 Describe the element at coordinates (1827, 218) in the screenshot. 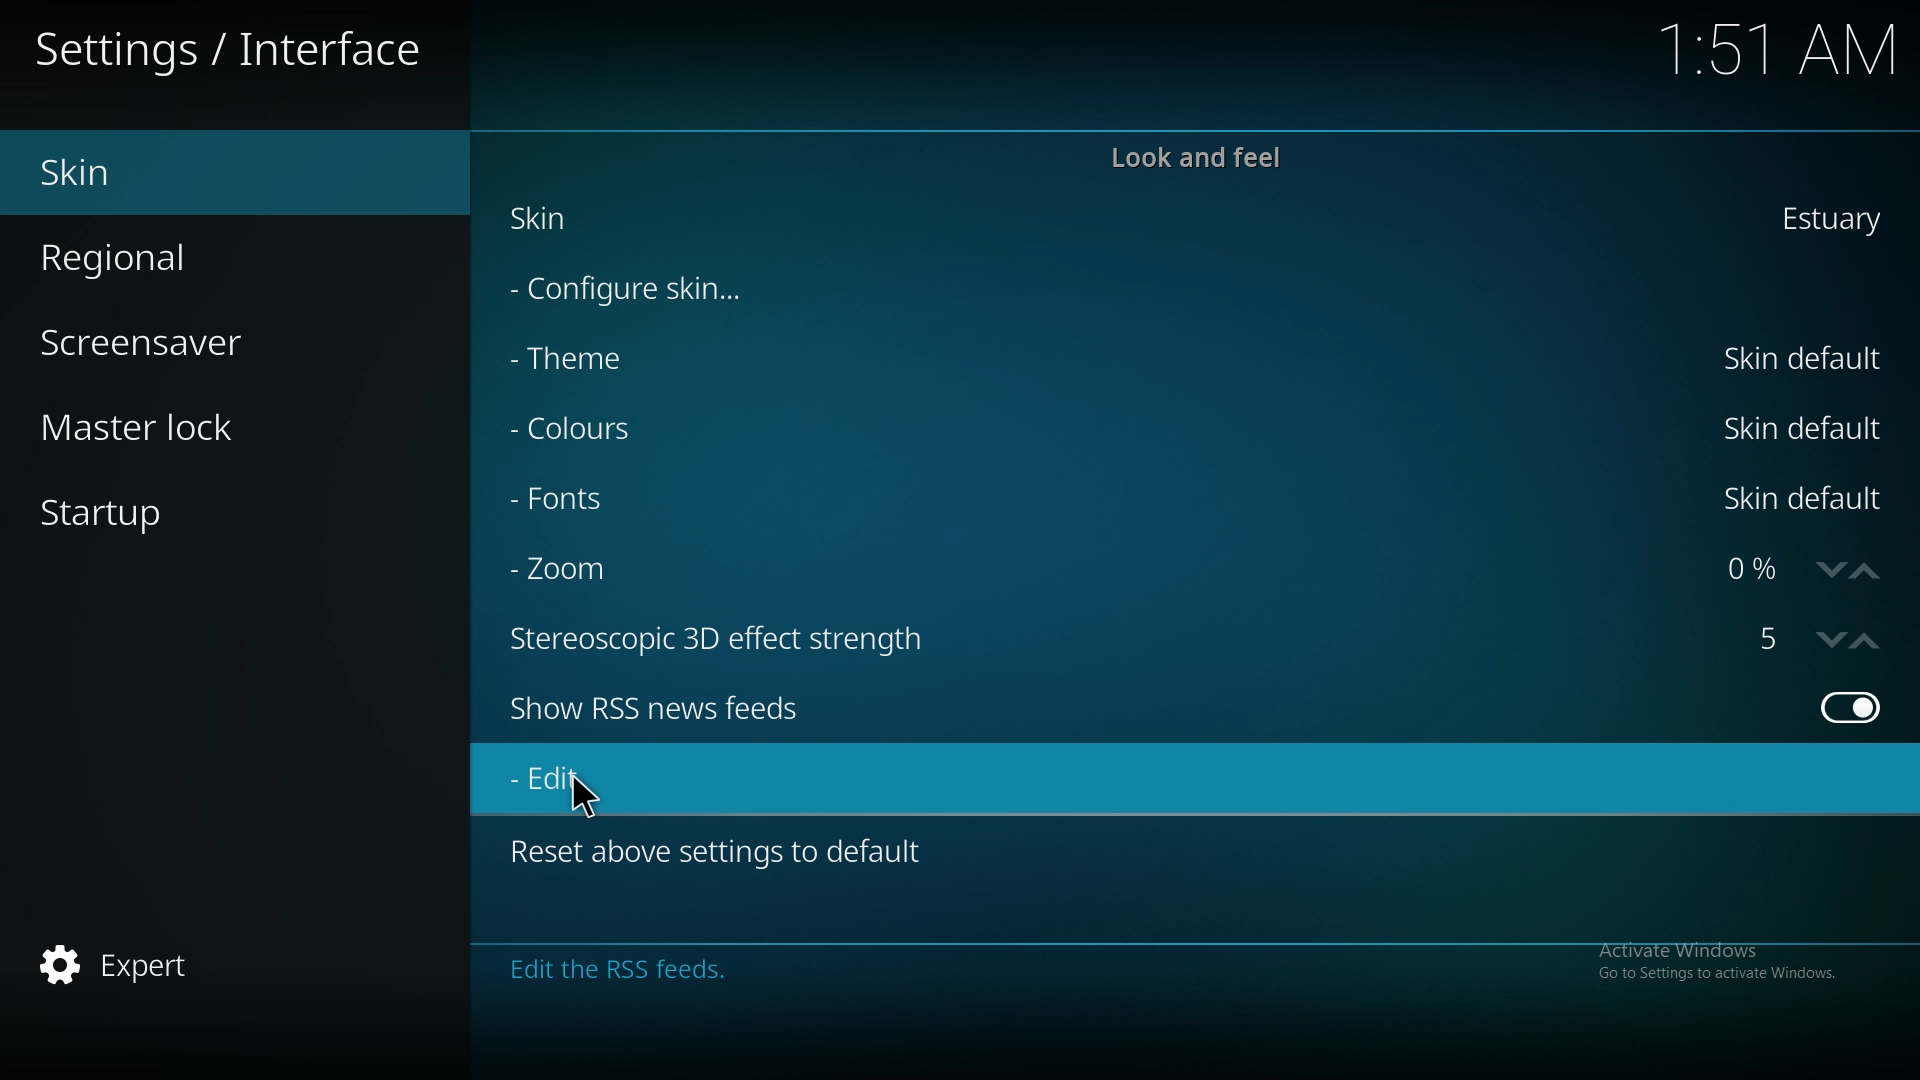

I see `skin` at that location.